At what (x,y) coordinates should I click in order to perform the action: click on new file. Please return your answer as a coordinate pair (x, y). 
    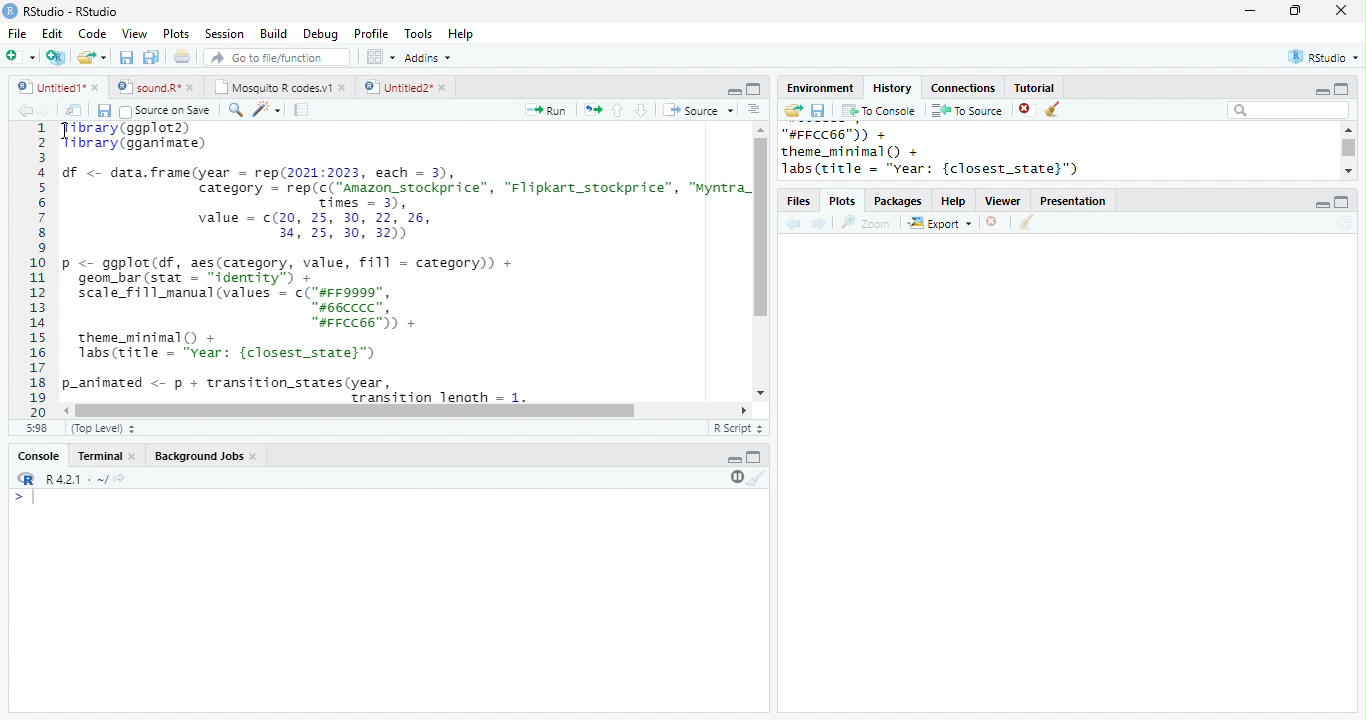
    Looking at the image, I should click on (20, 57).